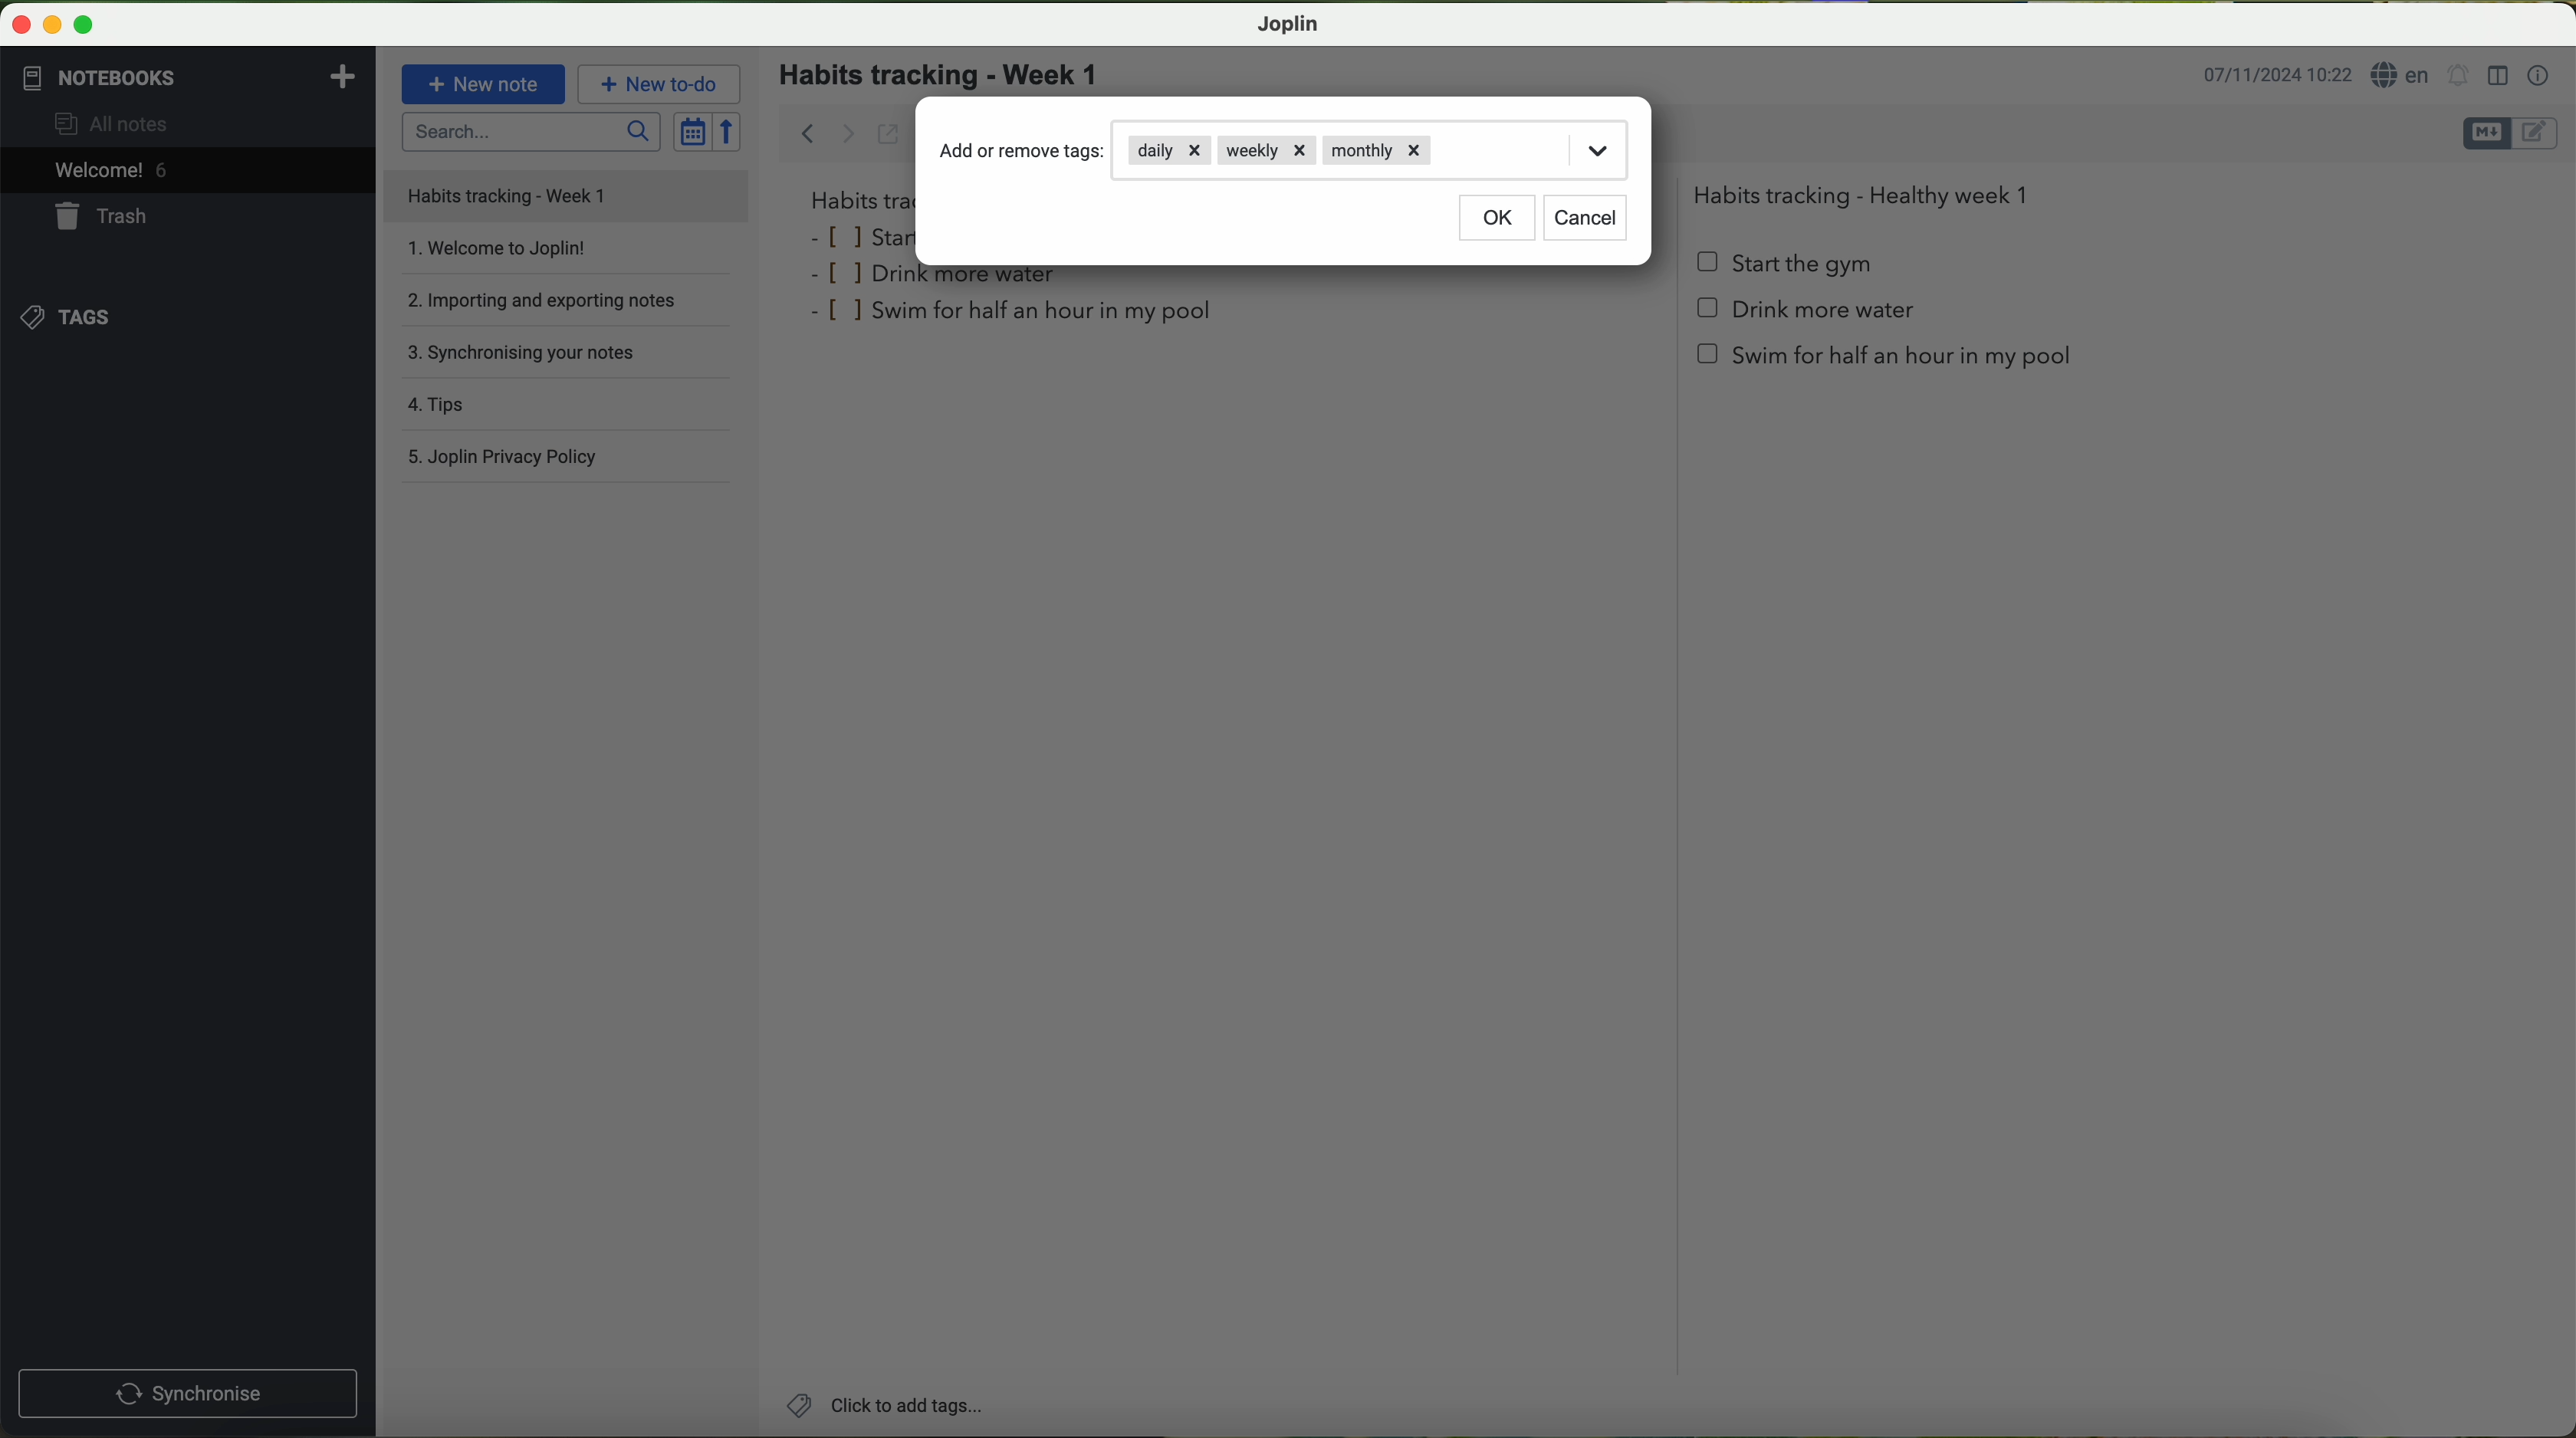 This screenshot has width=2576, height=1438. I want to click on Joplin privacy policy, so click(568, 460).